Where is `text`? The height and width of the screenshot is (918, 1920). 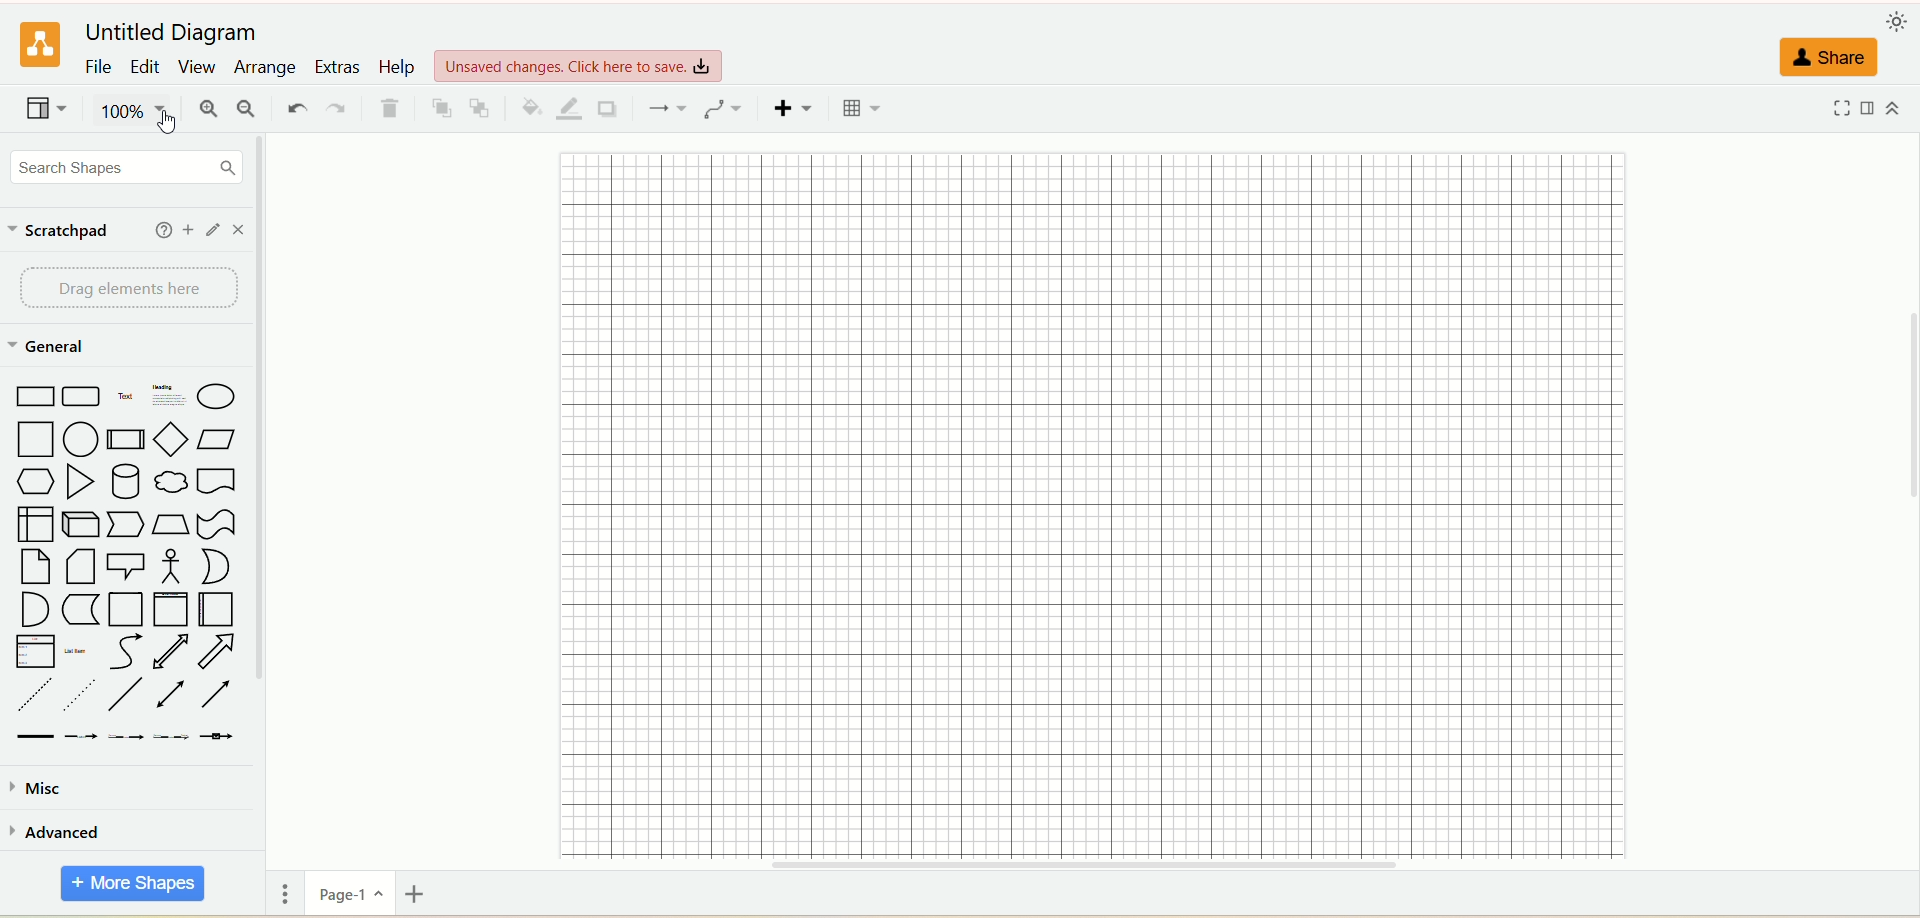 text is located at coordinates (126, 397).